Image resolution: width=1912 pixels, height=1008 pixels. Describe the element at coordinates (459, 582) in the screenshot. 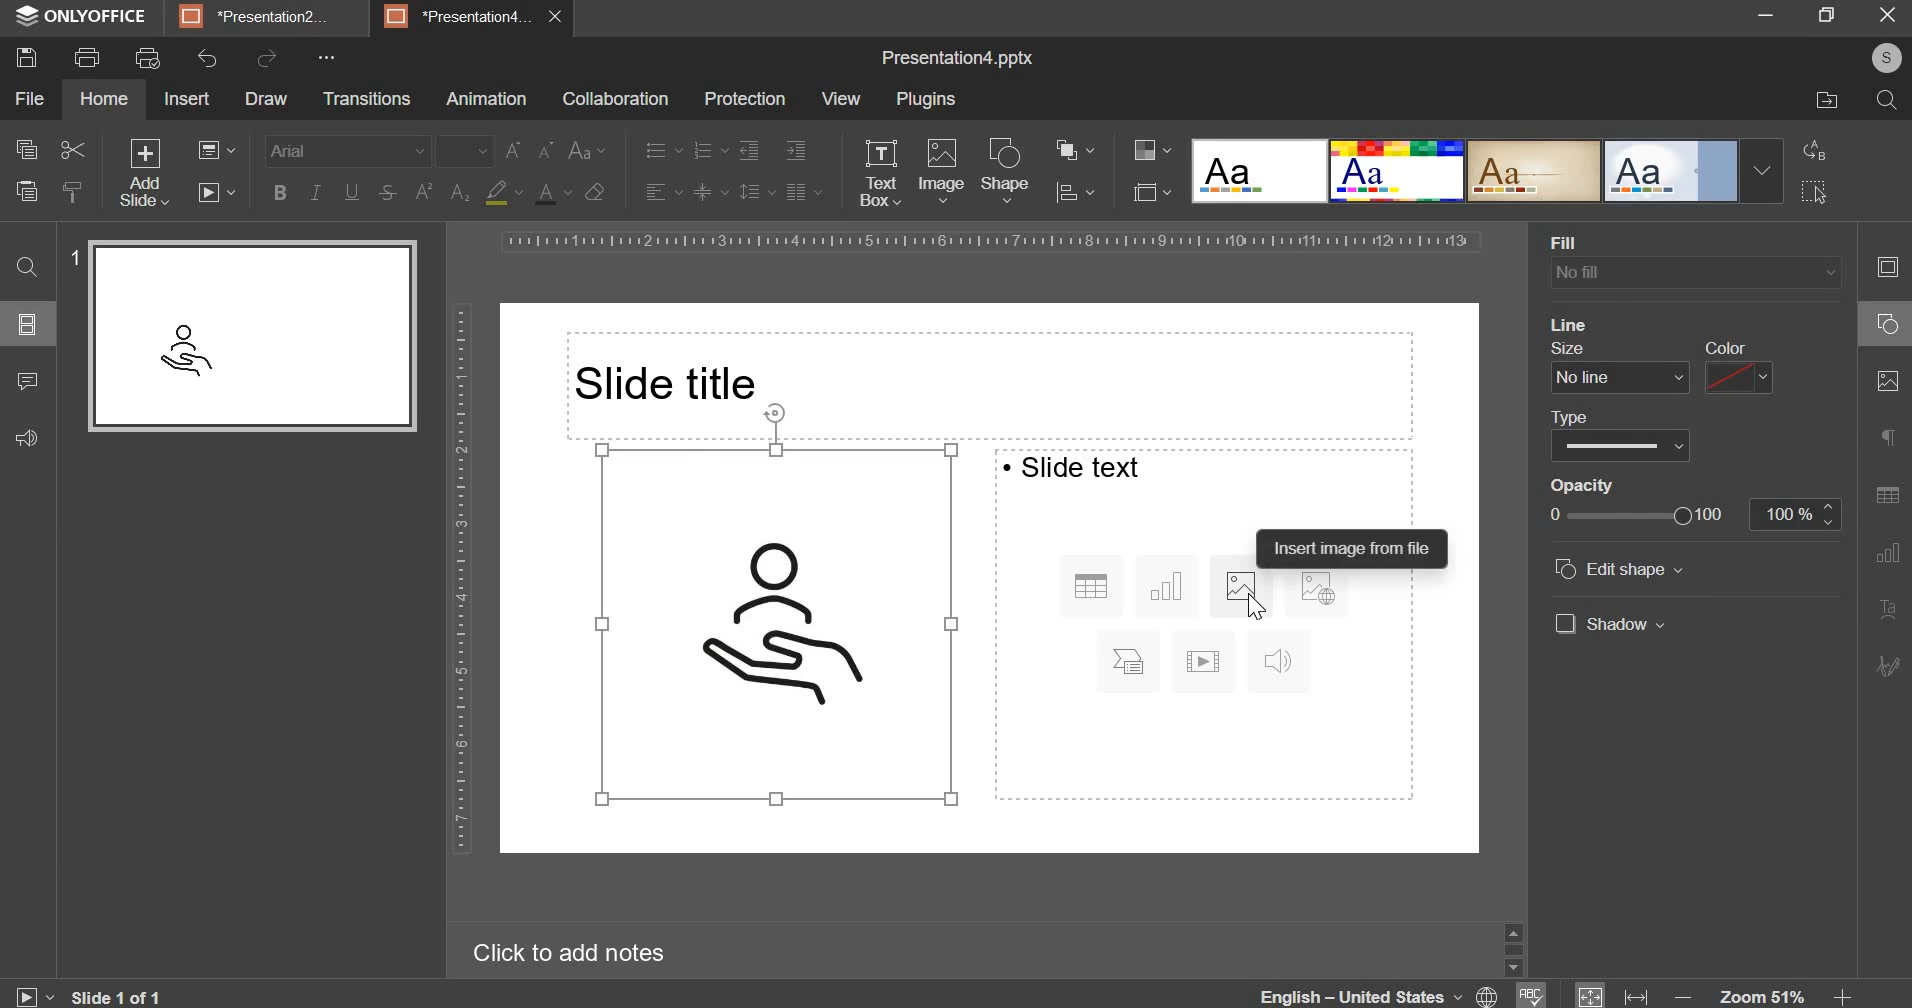

I see `vertical scale` at that location.